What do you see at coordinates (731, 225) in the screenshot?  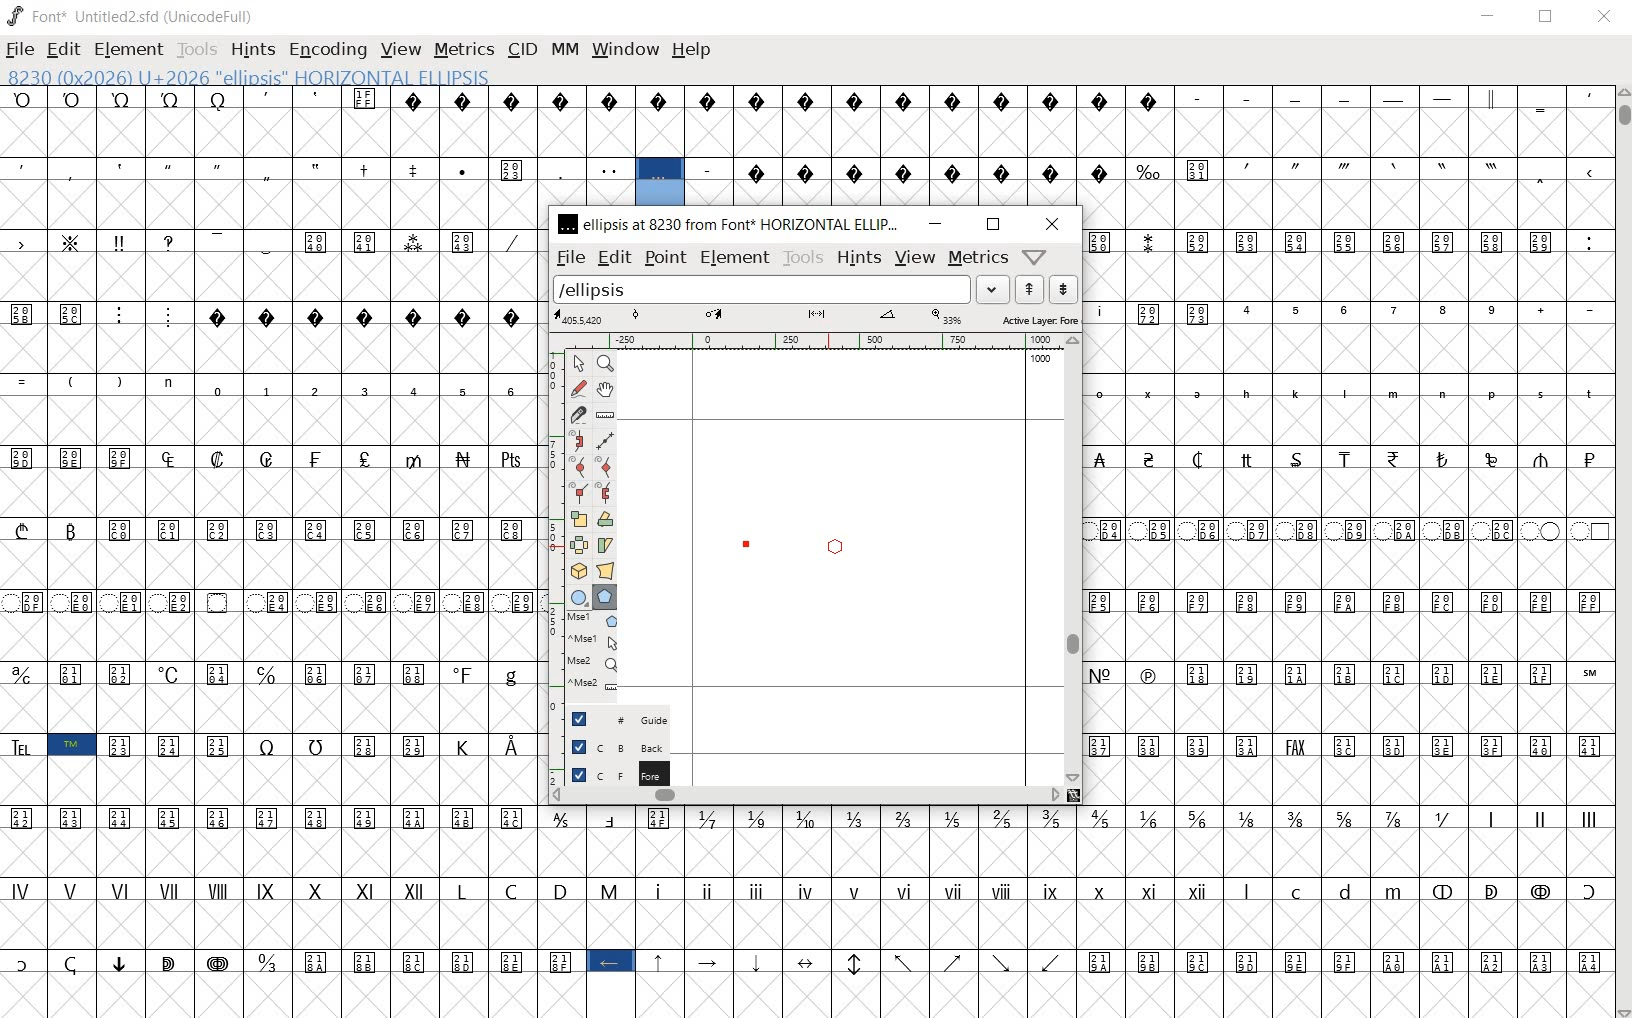 I see `ellipsis at 8230 from FONT HORIZONTAL ELLIPSIS` at bounding box center [731, 225].